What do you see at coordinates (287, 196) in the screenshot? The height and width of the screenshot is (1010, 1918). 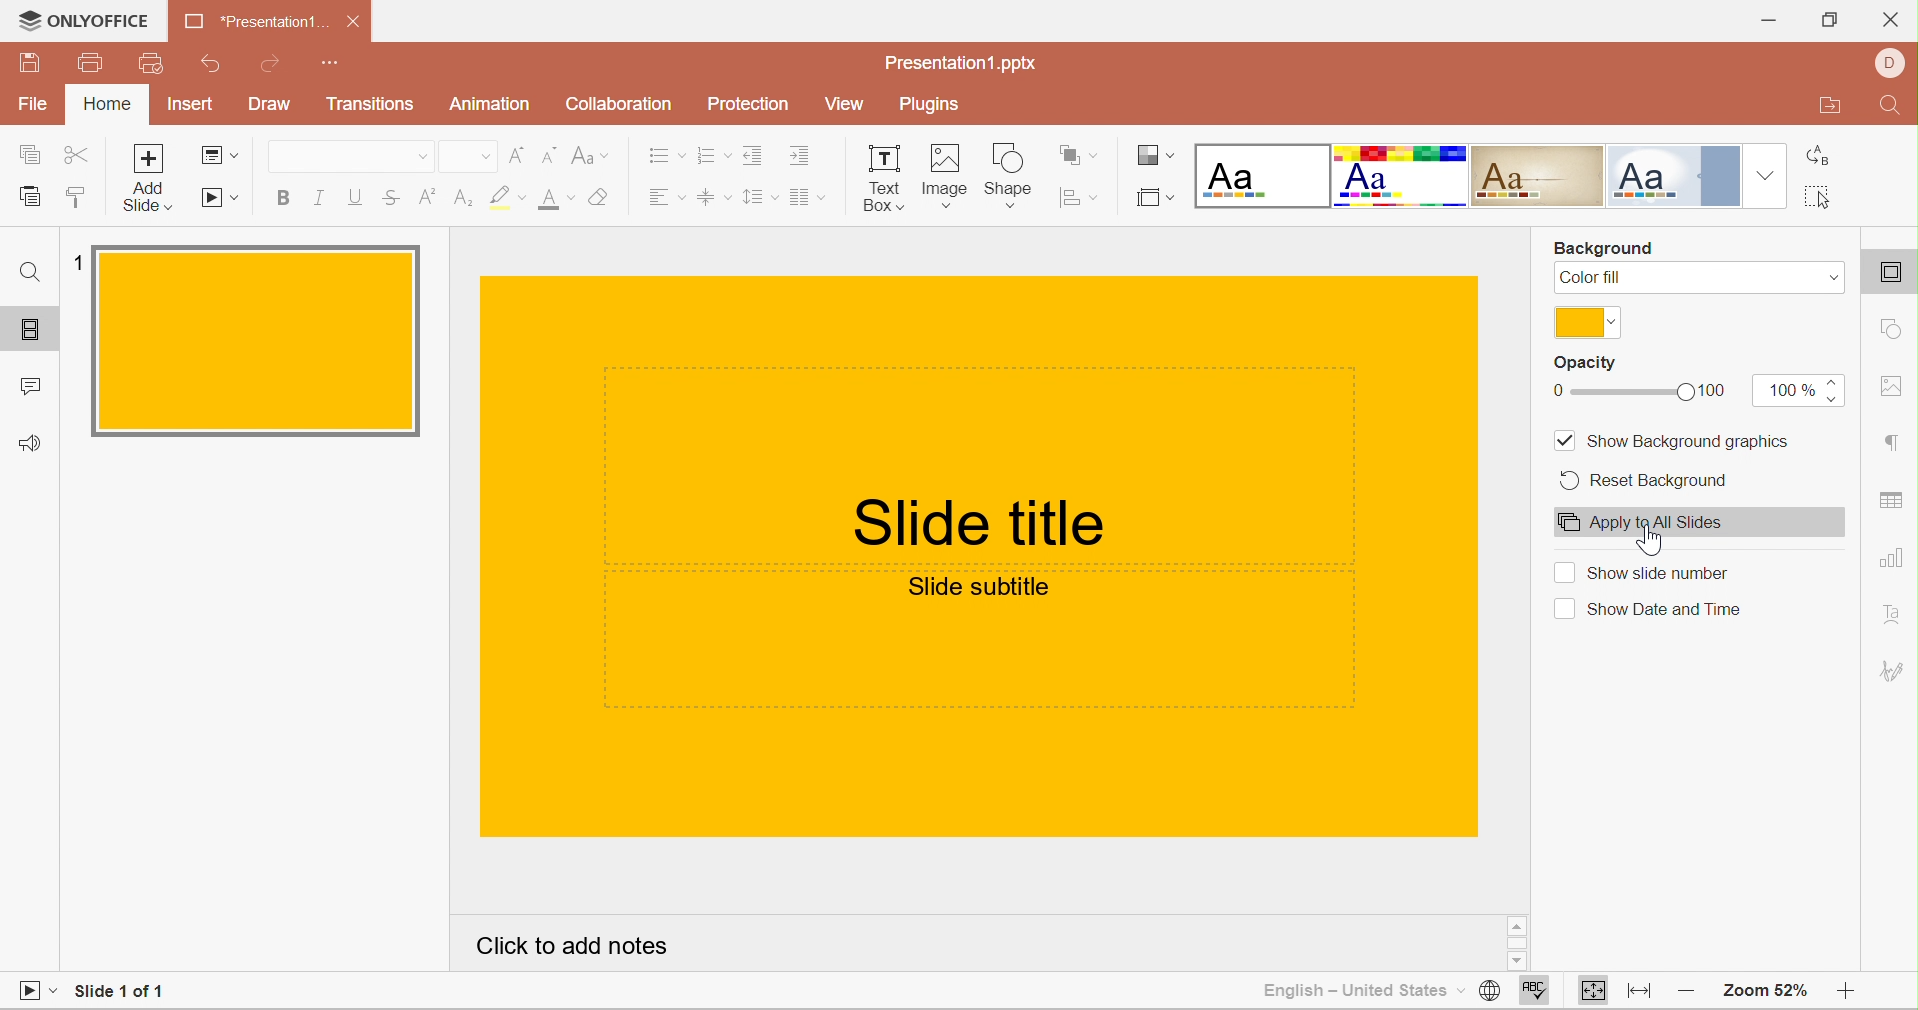 I see `Bold` at bounding box center [287, 196].